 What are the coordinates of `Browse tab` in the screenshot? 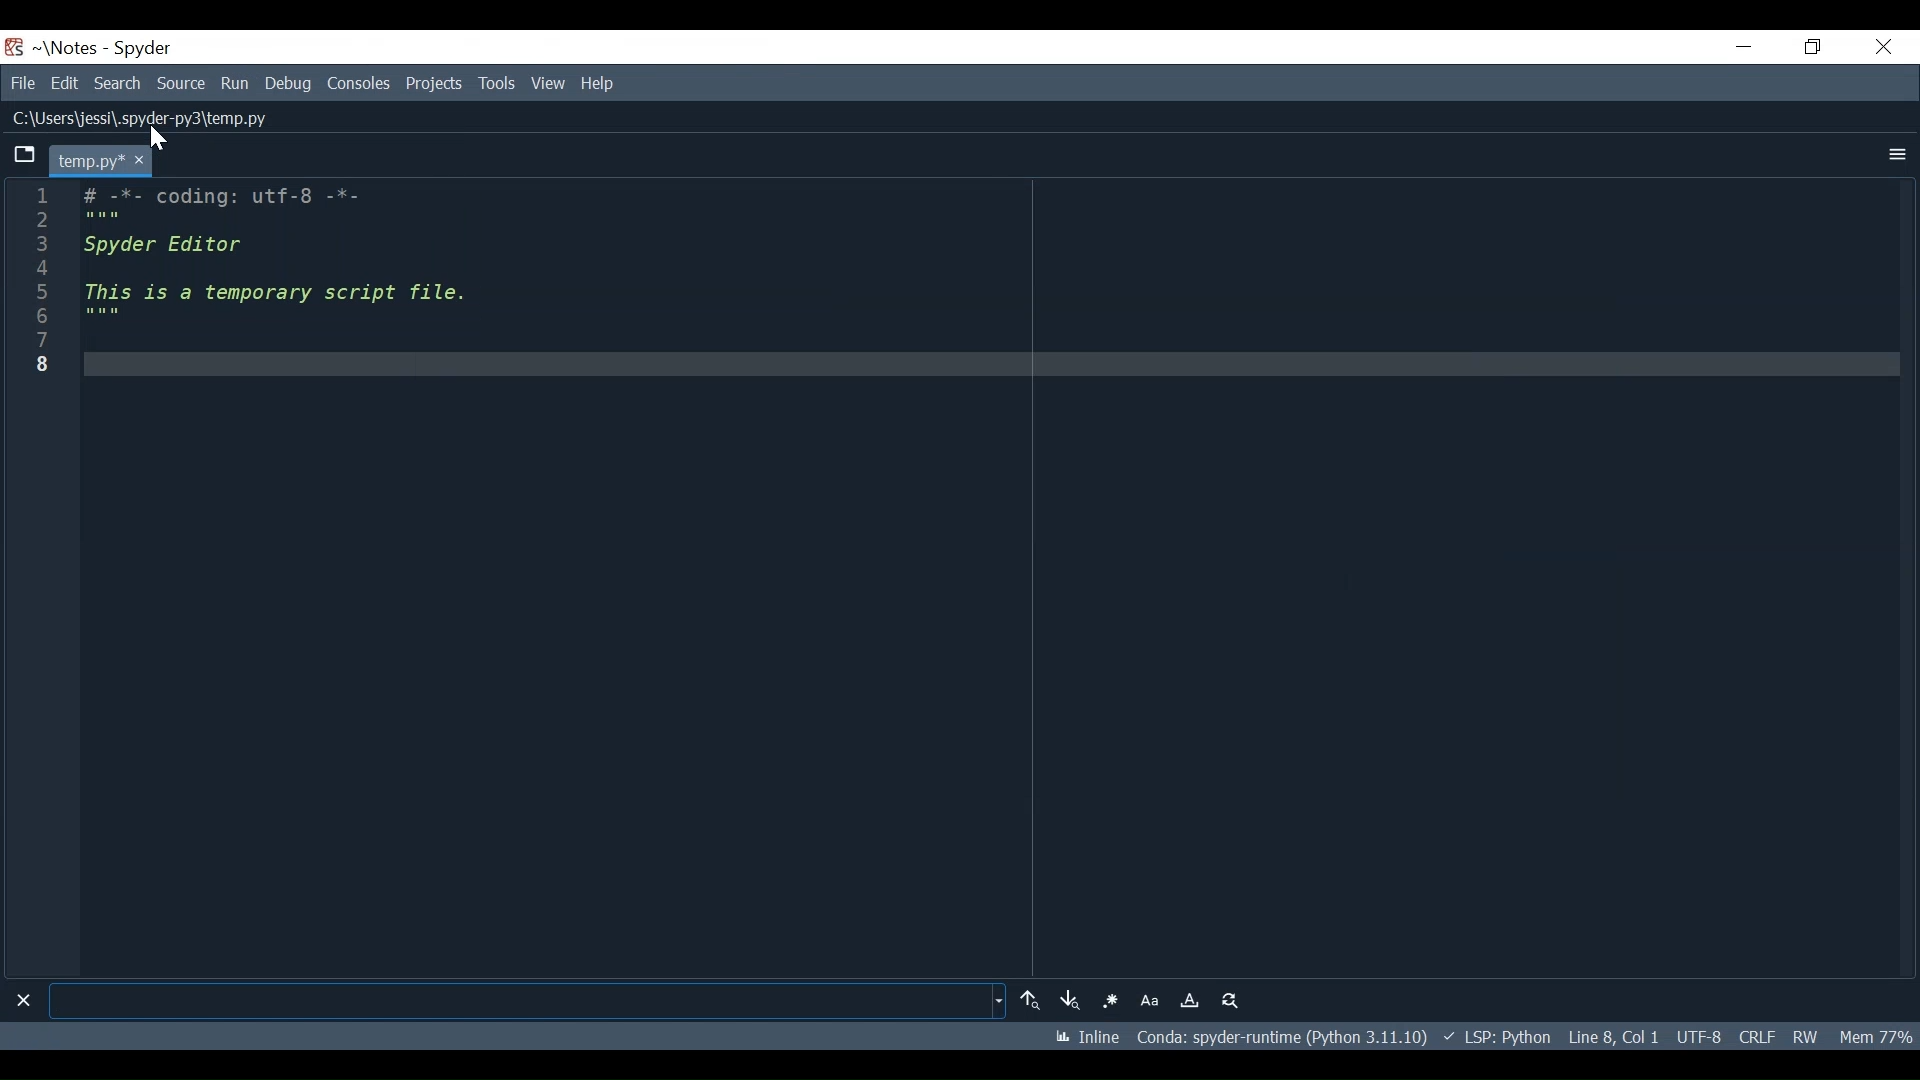 It's located at (20, 156).